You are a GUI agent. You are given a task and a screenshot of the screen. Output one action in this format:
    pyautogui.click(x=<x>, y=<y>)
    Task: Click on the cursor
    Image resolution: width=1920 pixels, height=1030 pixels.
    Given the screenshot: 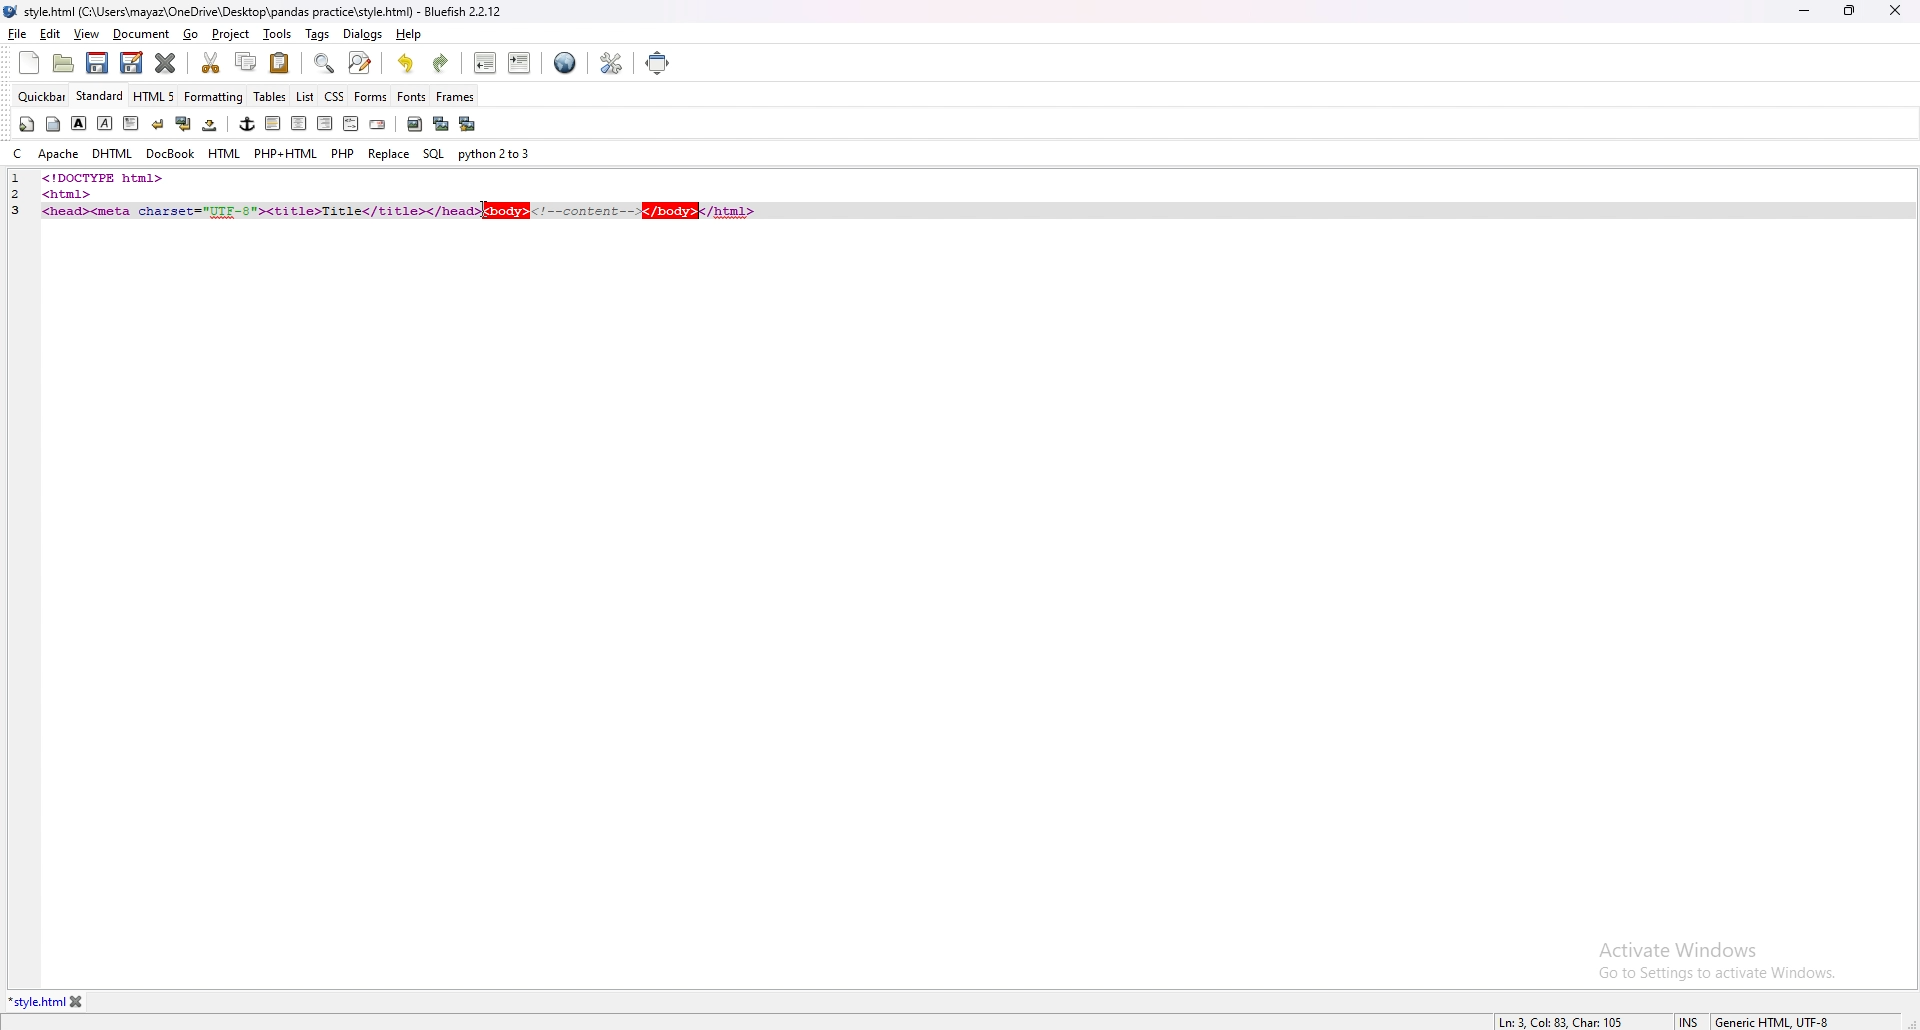 What is the action you would take?
    pyautogui.click(x=489, y=212)
    